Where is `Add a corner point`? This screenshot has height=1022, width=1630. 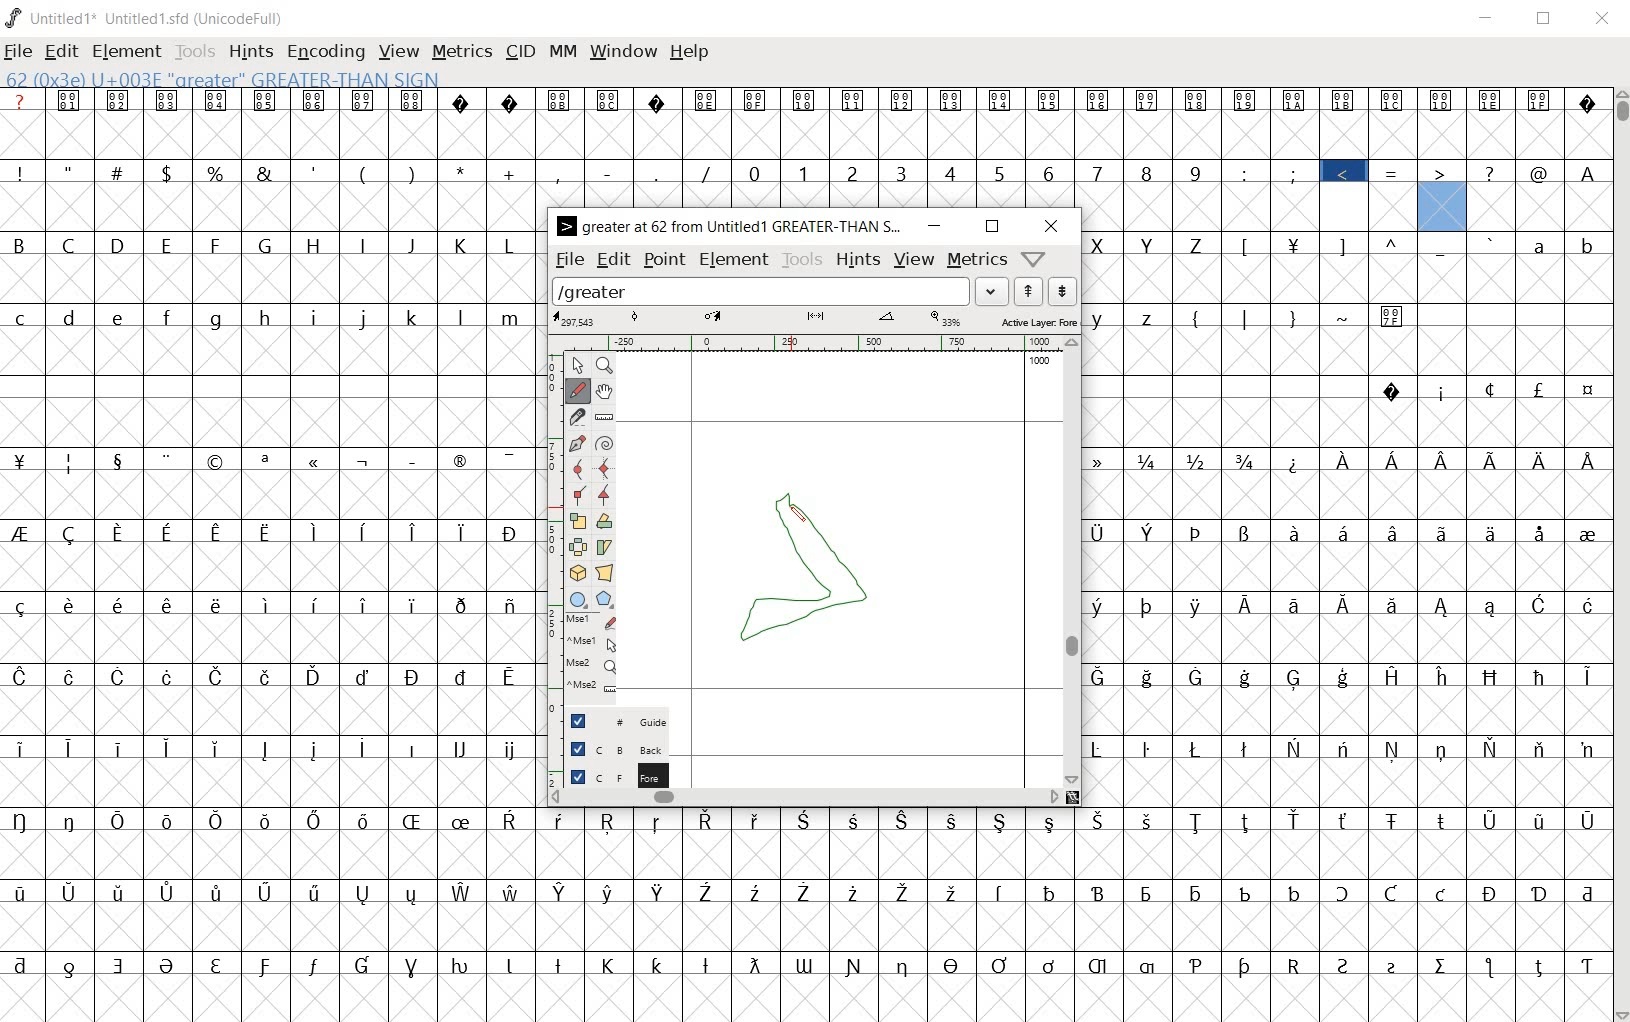
Add a corner point is located at coordinates (579, 494).